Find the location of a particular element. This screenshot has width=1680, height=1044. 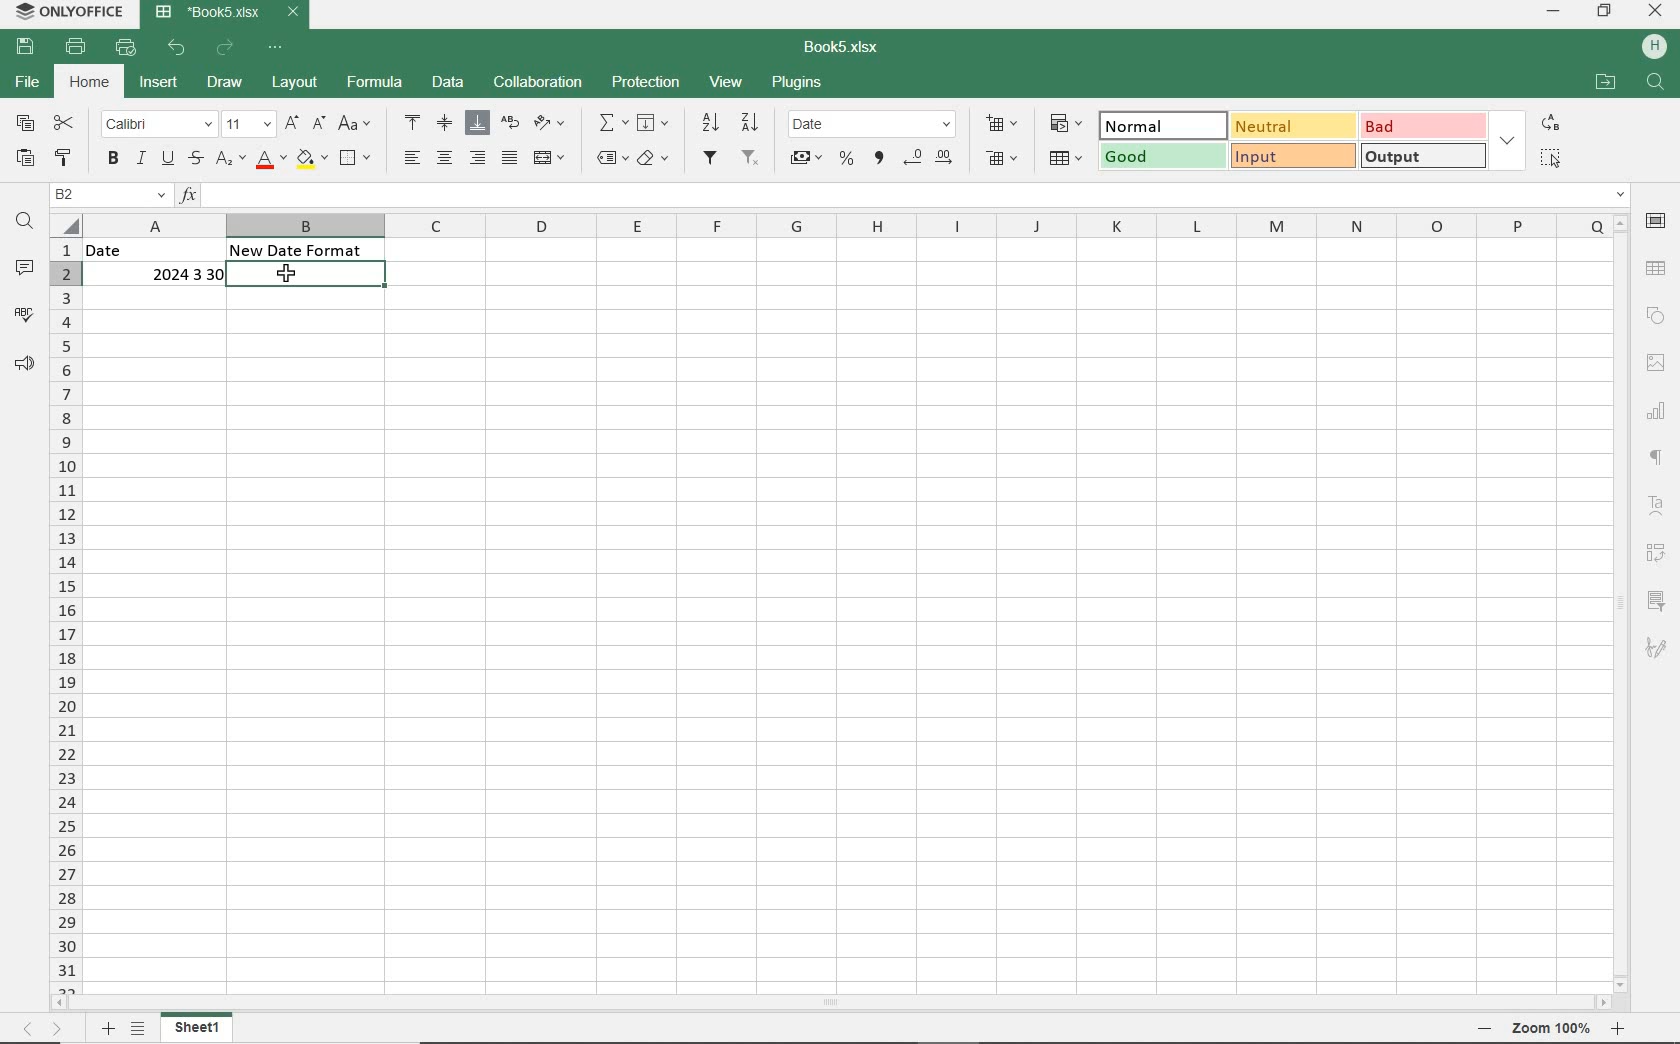

IMAGE is located at coordinates (1656, 363).